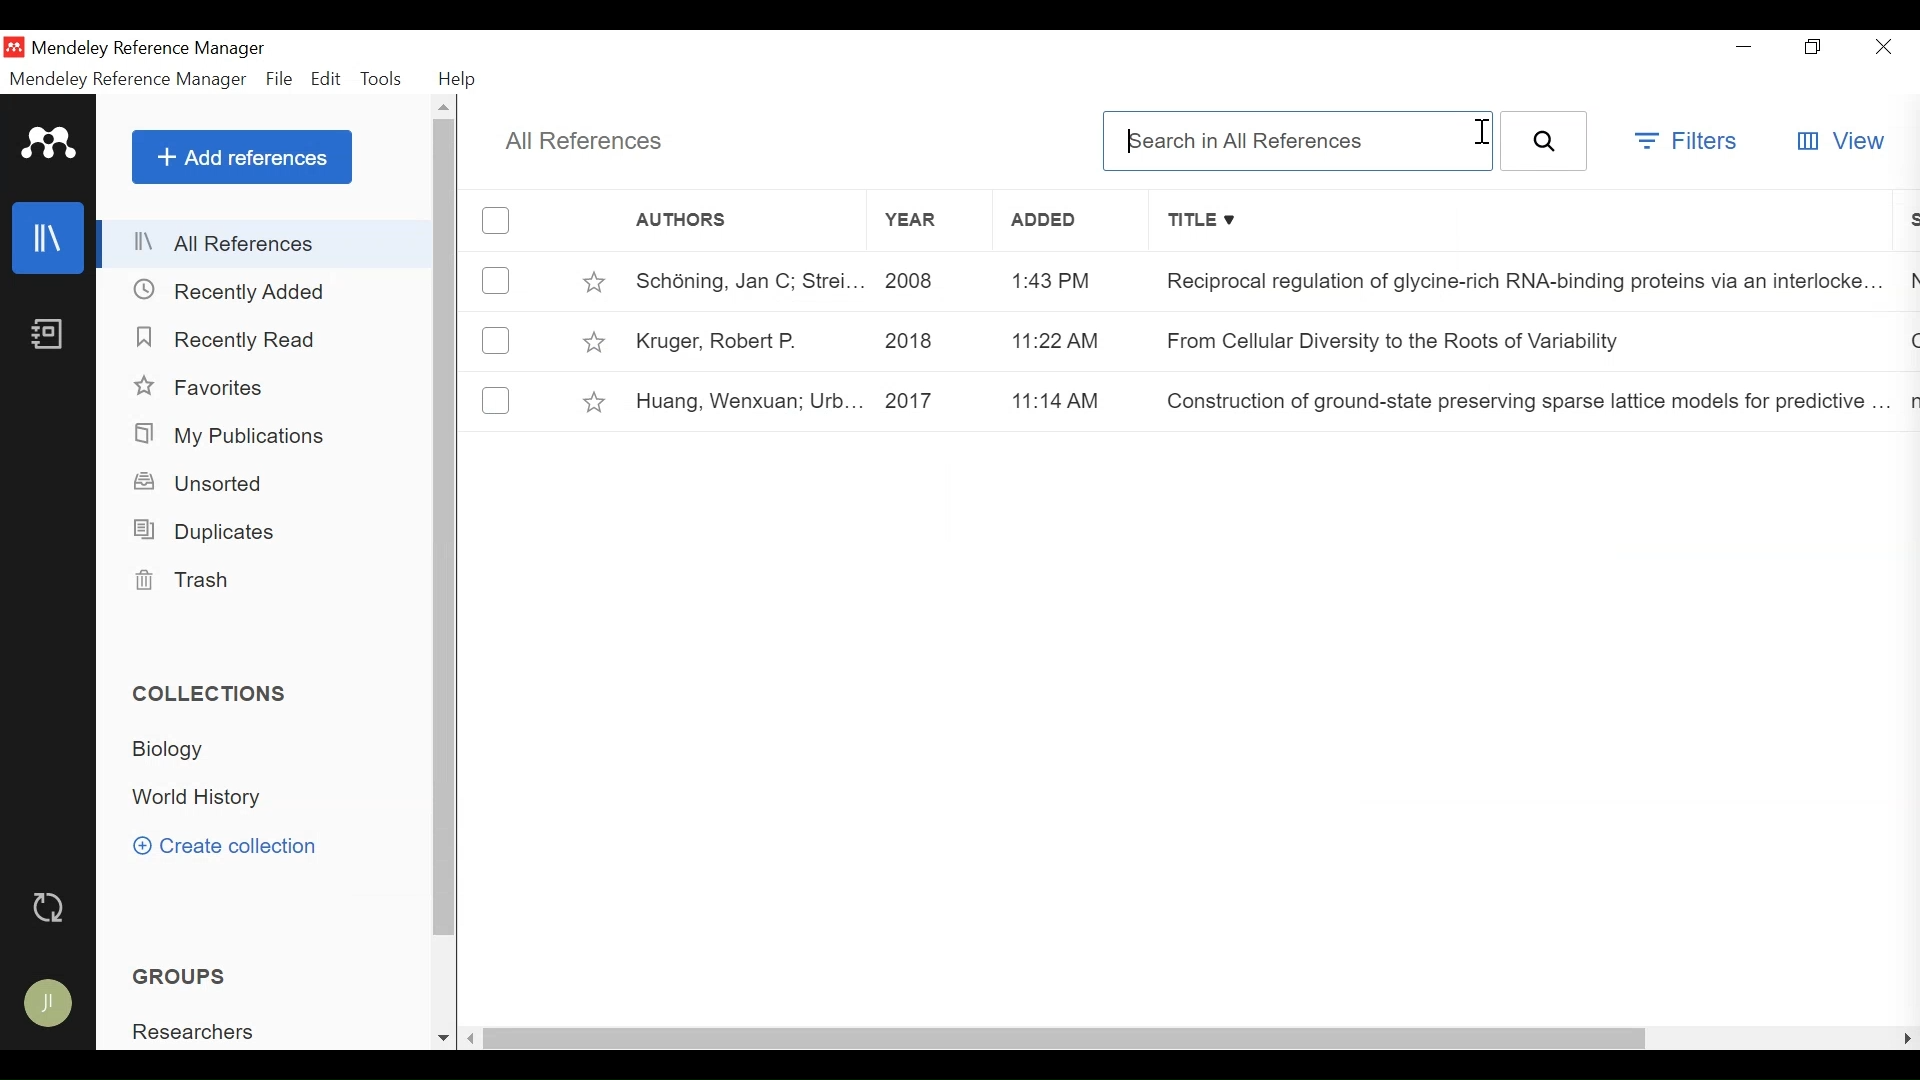 This screenshot has height=1080, width=1920. Describe the element at coordinates (235, 290) in the screenshot. I see `Recently Added` at that location.